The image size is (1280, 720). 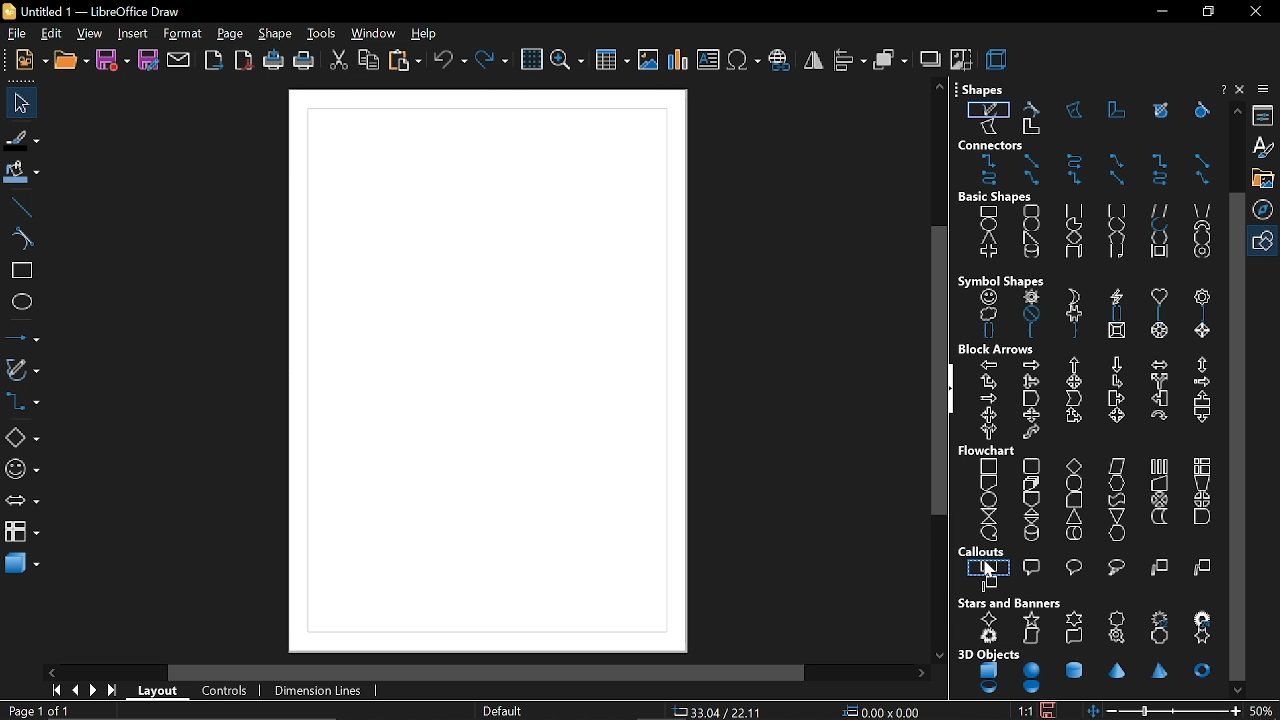 What do you see at coordinates (1175, 710) in the screenshot?
I see `change zoom` at bounding box center [1175, 710].